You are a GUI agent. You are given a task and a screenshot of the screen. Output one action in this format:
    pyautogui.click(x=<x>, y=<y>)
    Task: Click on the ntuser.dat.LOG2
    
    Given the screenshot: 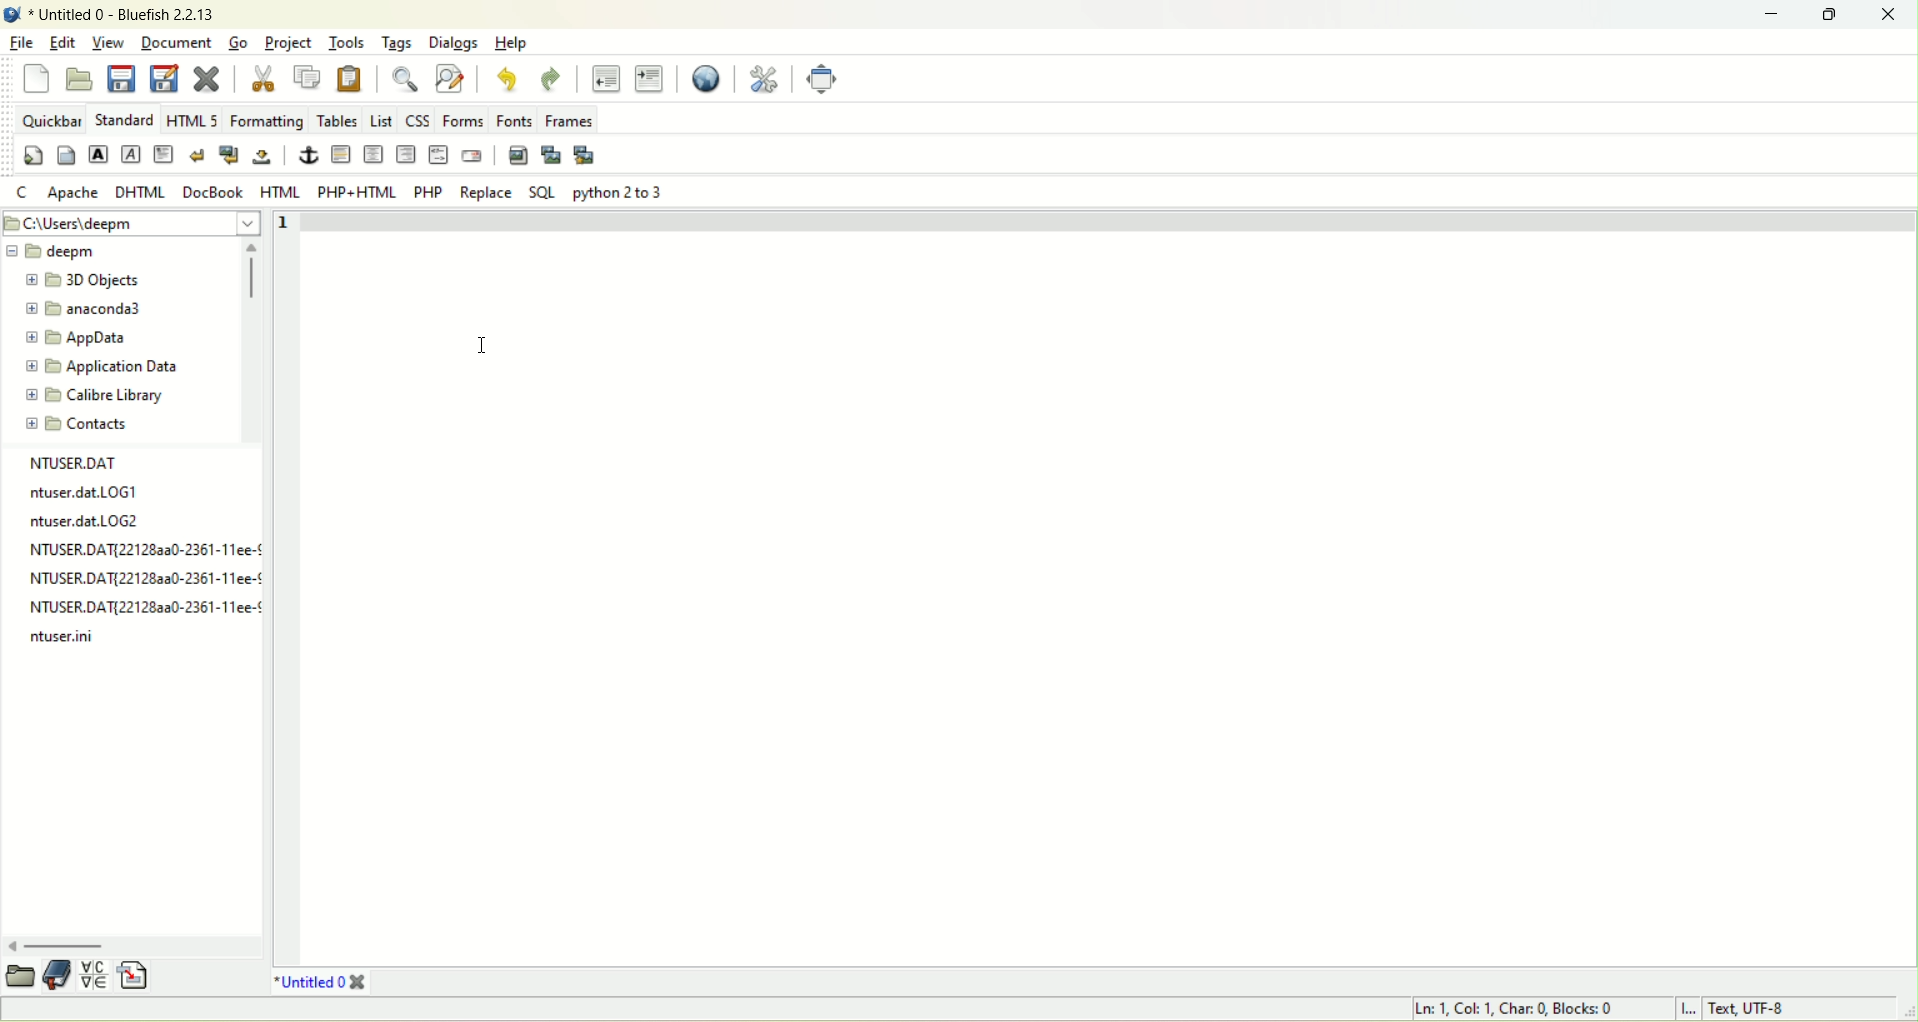 What is the action you would take?
    pyautogui.click(x=87, y=520)
    